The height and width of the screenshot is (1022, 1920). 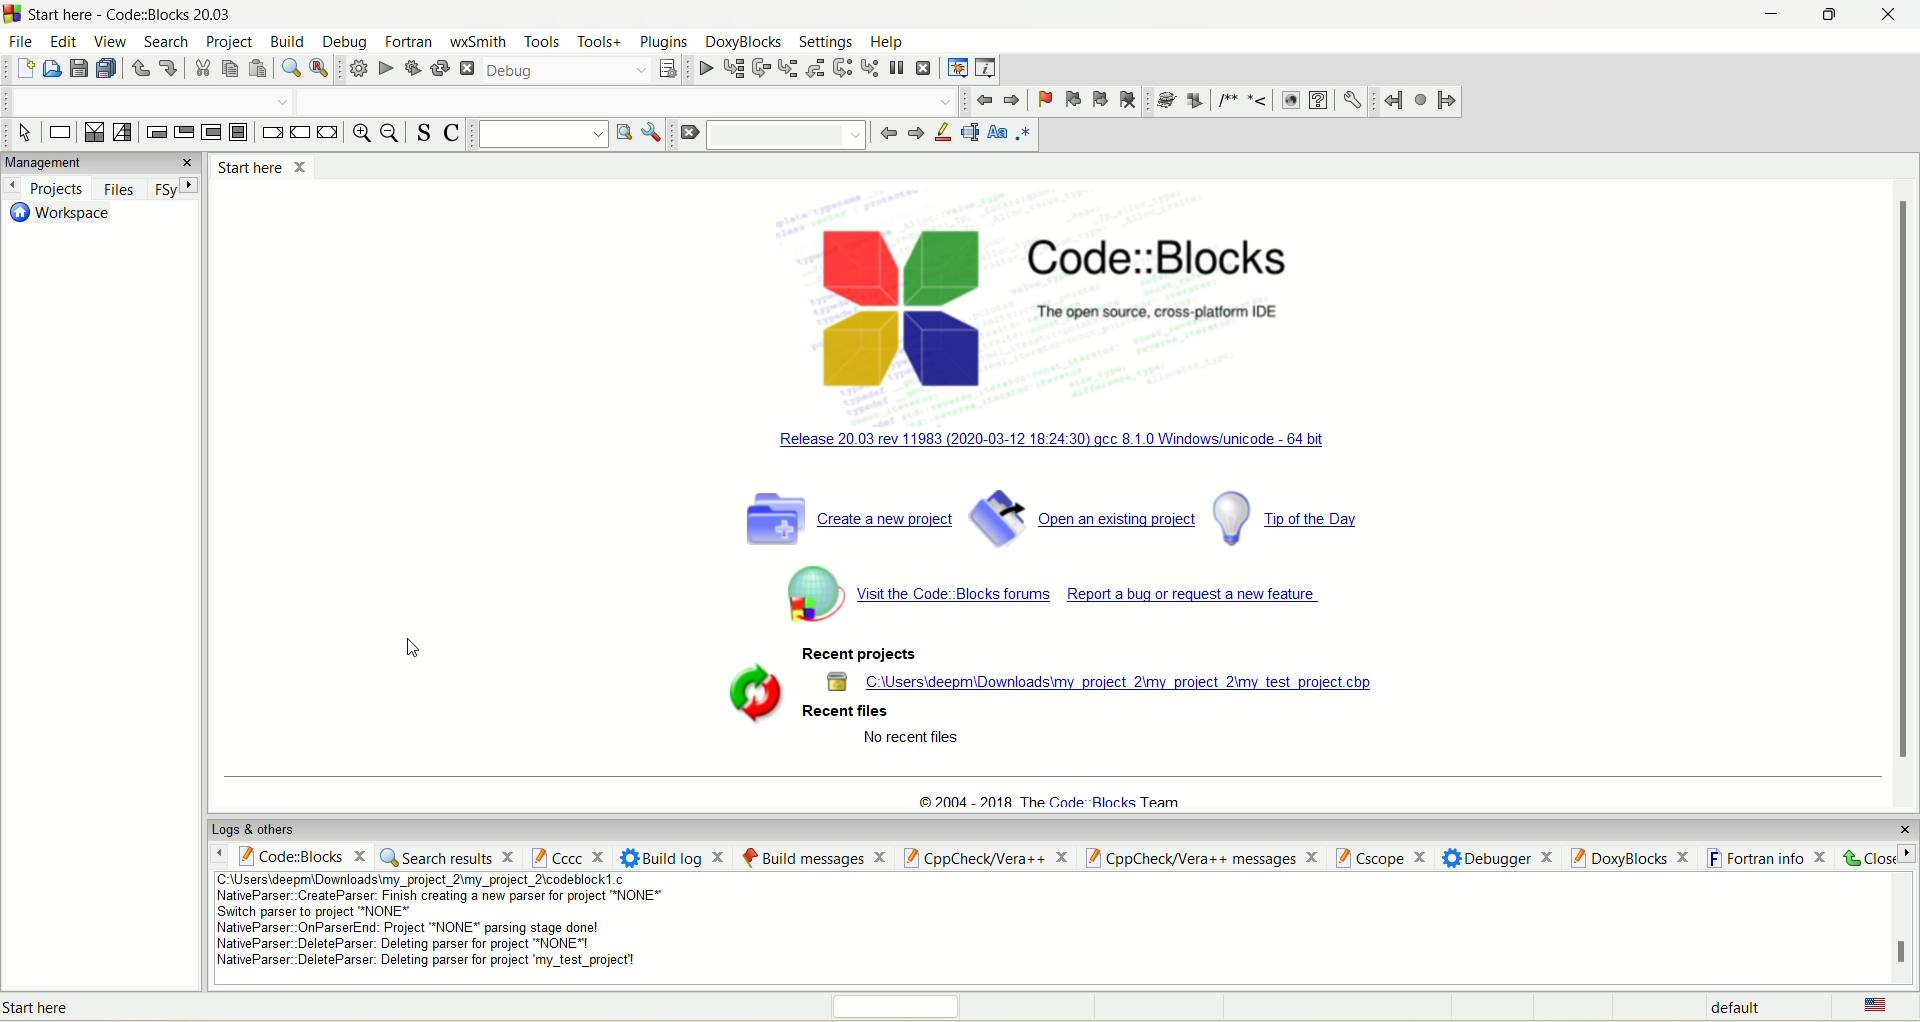 What do you see at coordinates (1072, 100) in the screenshot?
I see `previous bookmark` at bounding box center [1072, 100].